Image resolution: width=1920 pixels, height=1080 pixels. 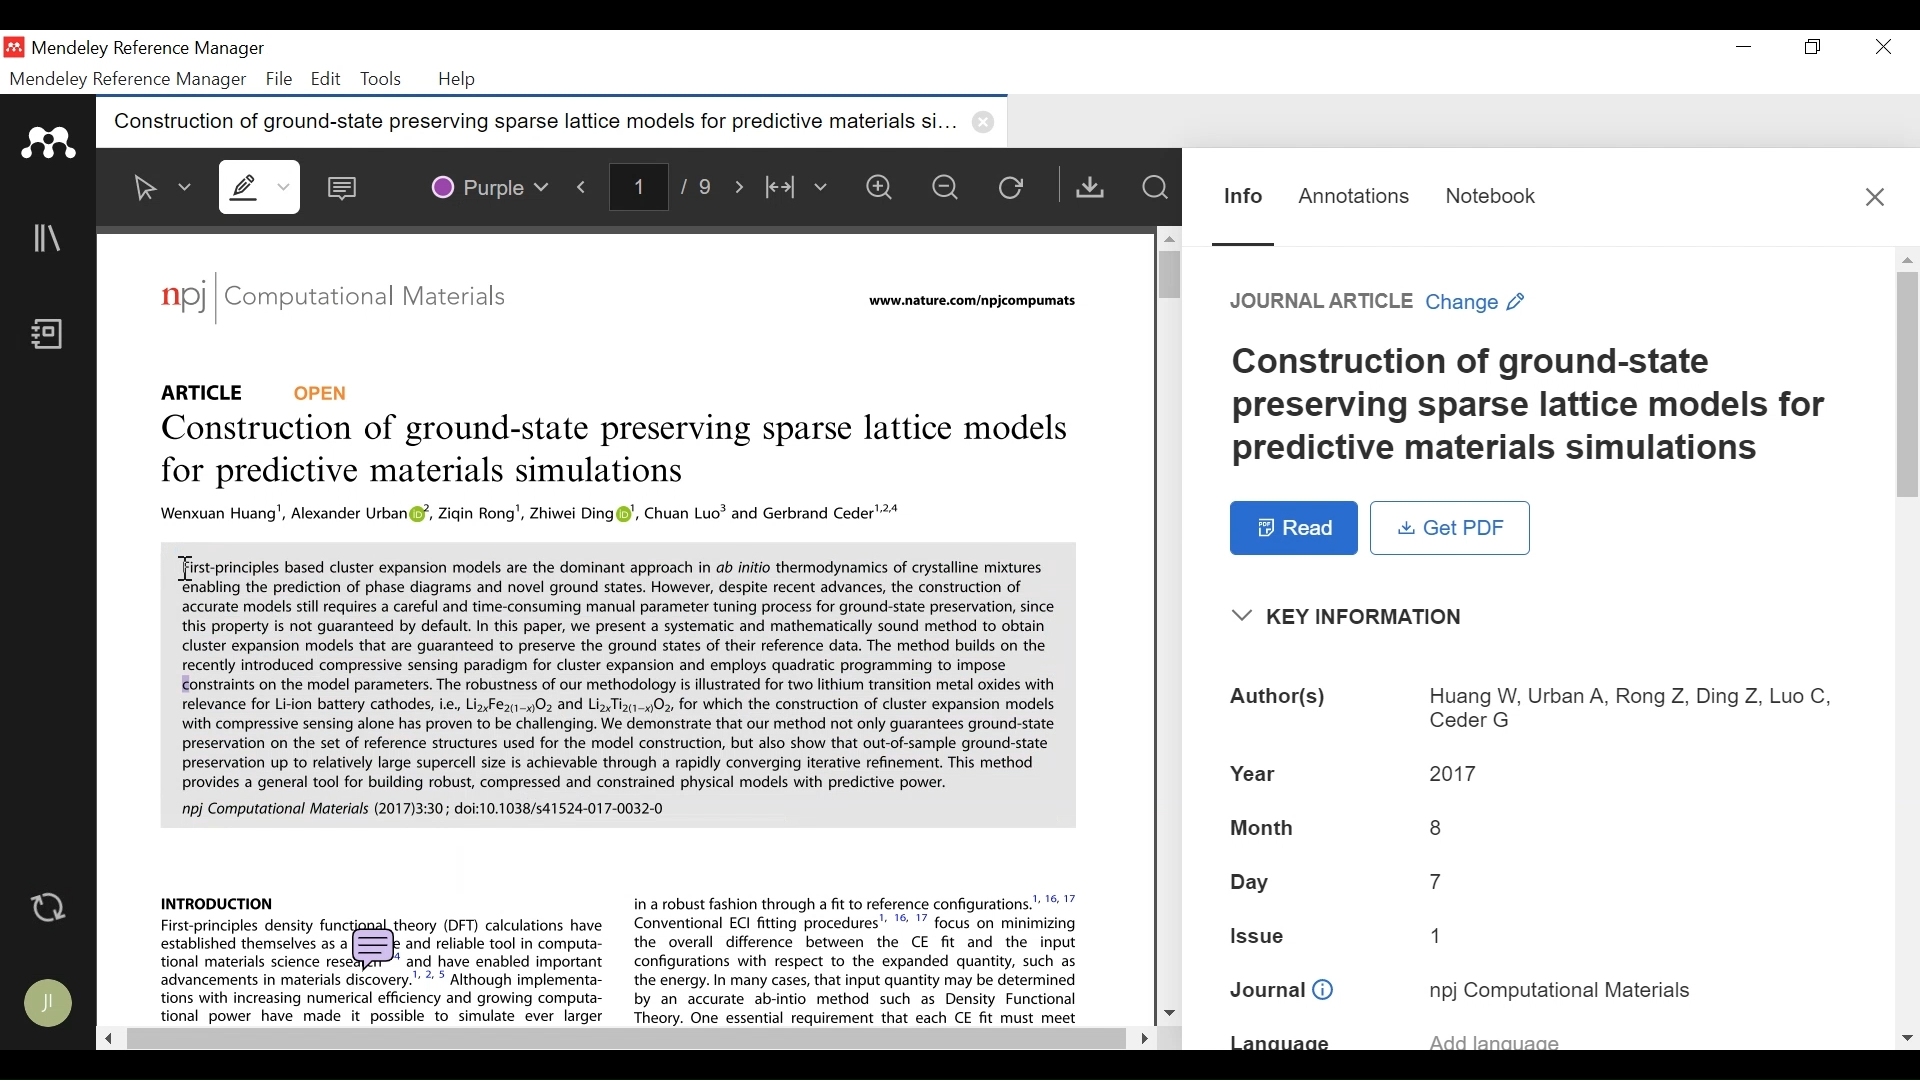 I want to click on Horizontal Scroll bar, so click(x=622, y=1039).